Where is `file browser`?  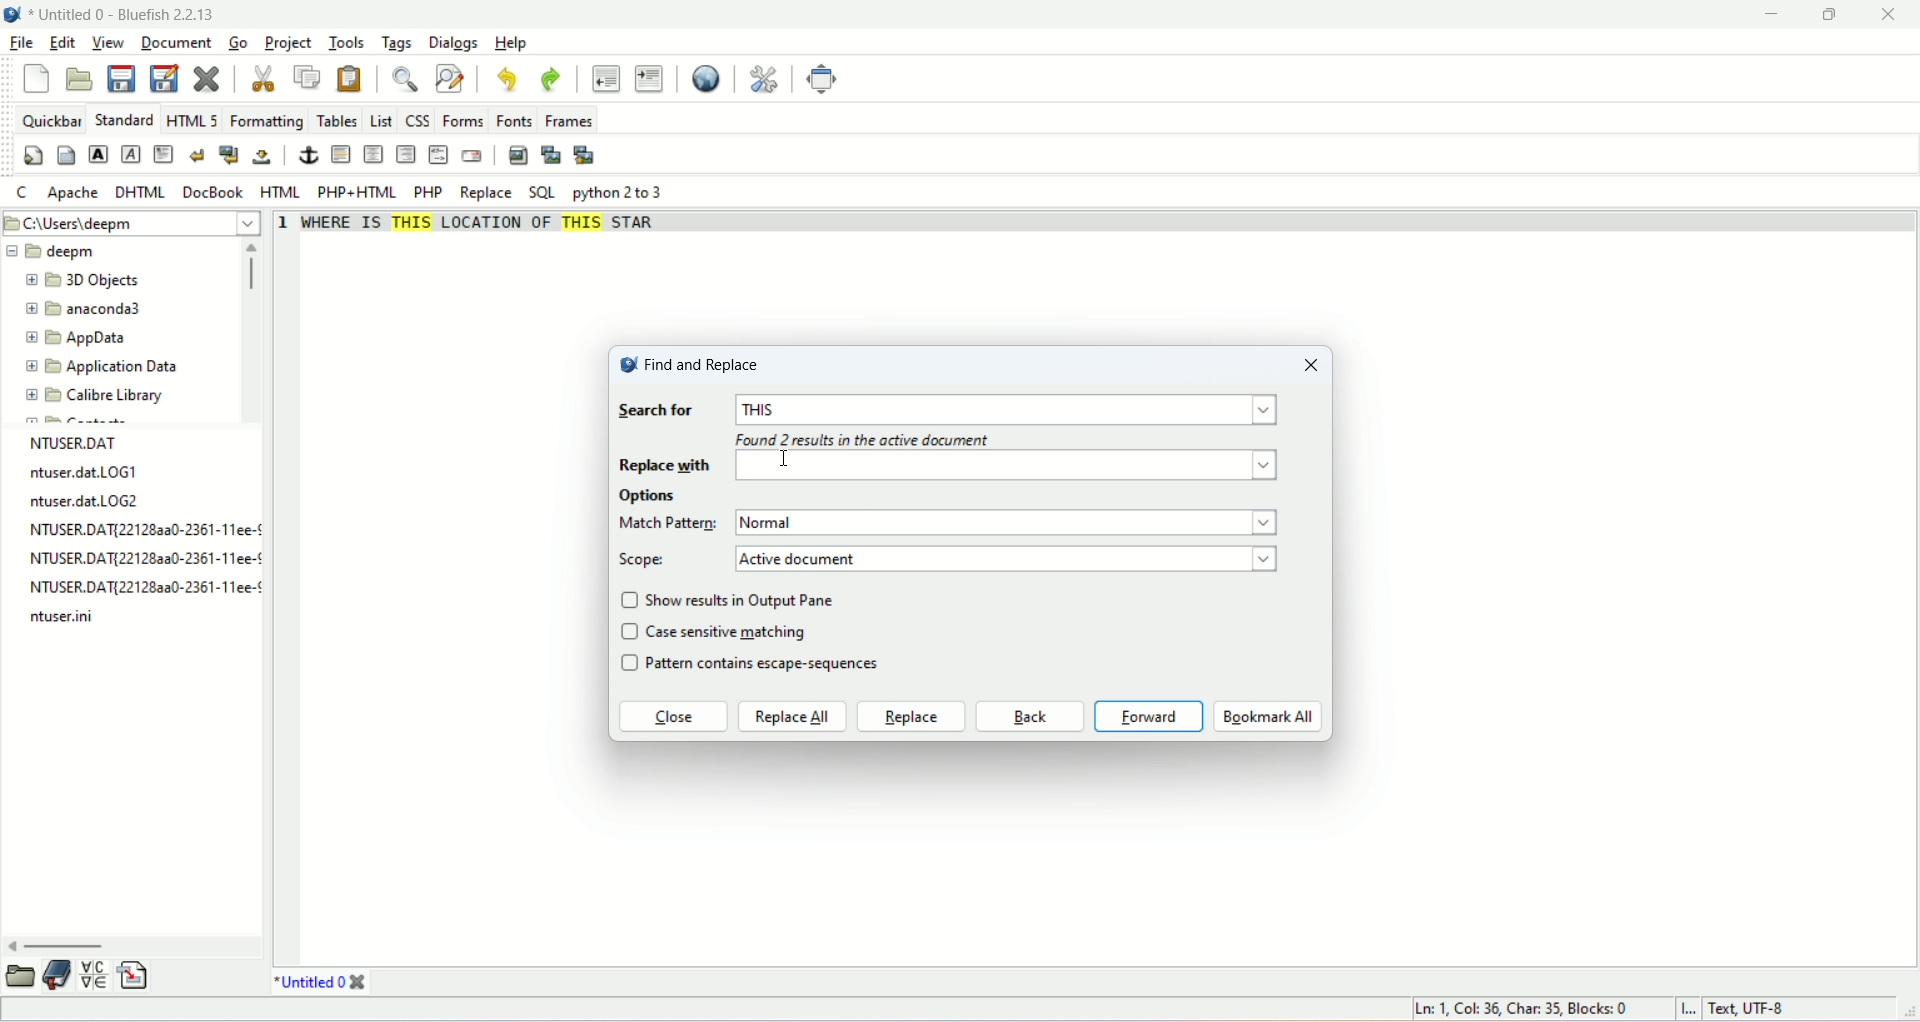 file browser is located at coordinates (22, 975).